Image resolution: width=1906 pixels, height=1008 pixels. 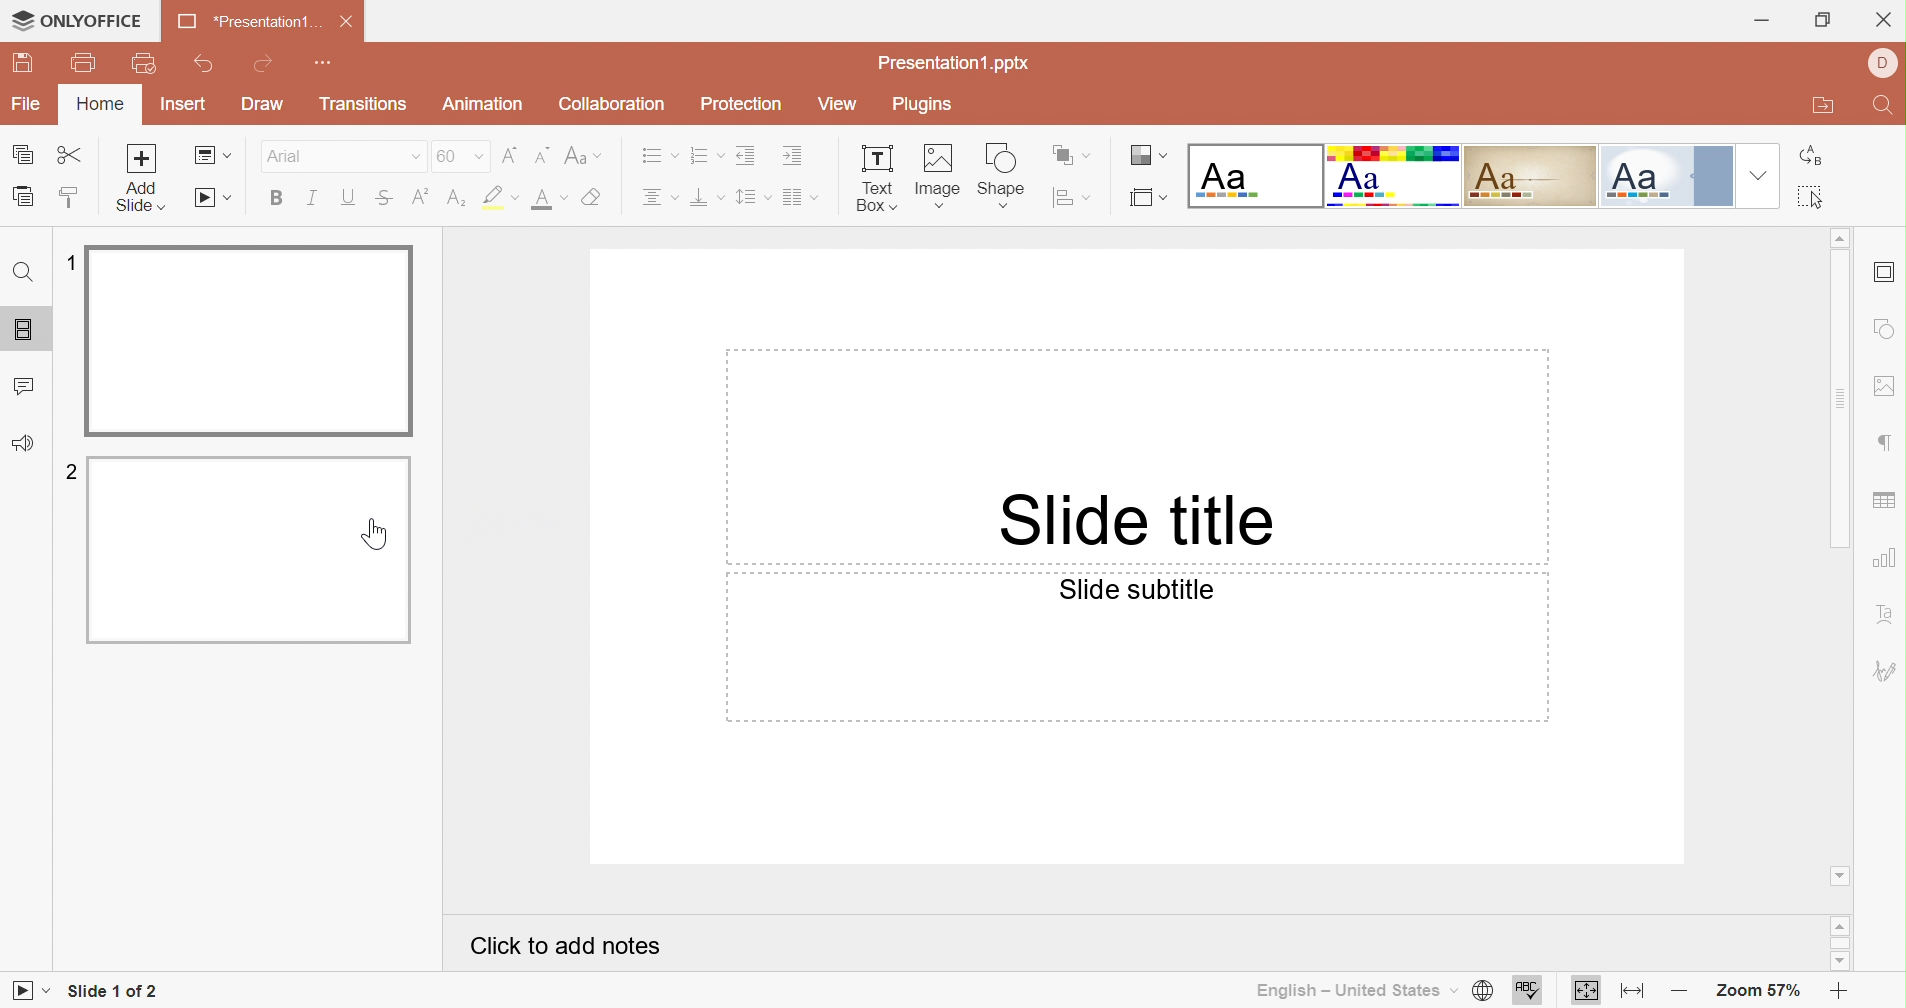 What do you see at coordinates (1072, 153) in the screenshot?
I see `Arrange shapes` at bounding box center [1072, 153].